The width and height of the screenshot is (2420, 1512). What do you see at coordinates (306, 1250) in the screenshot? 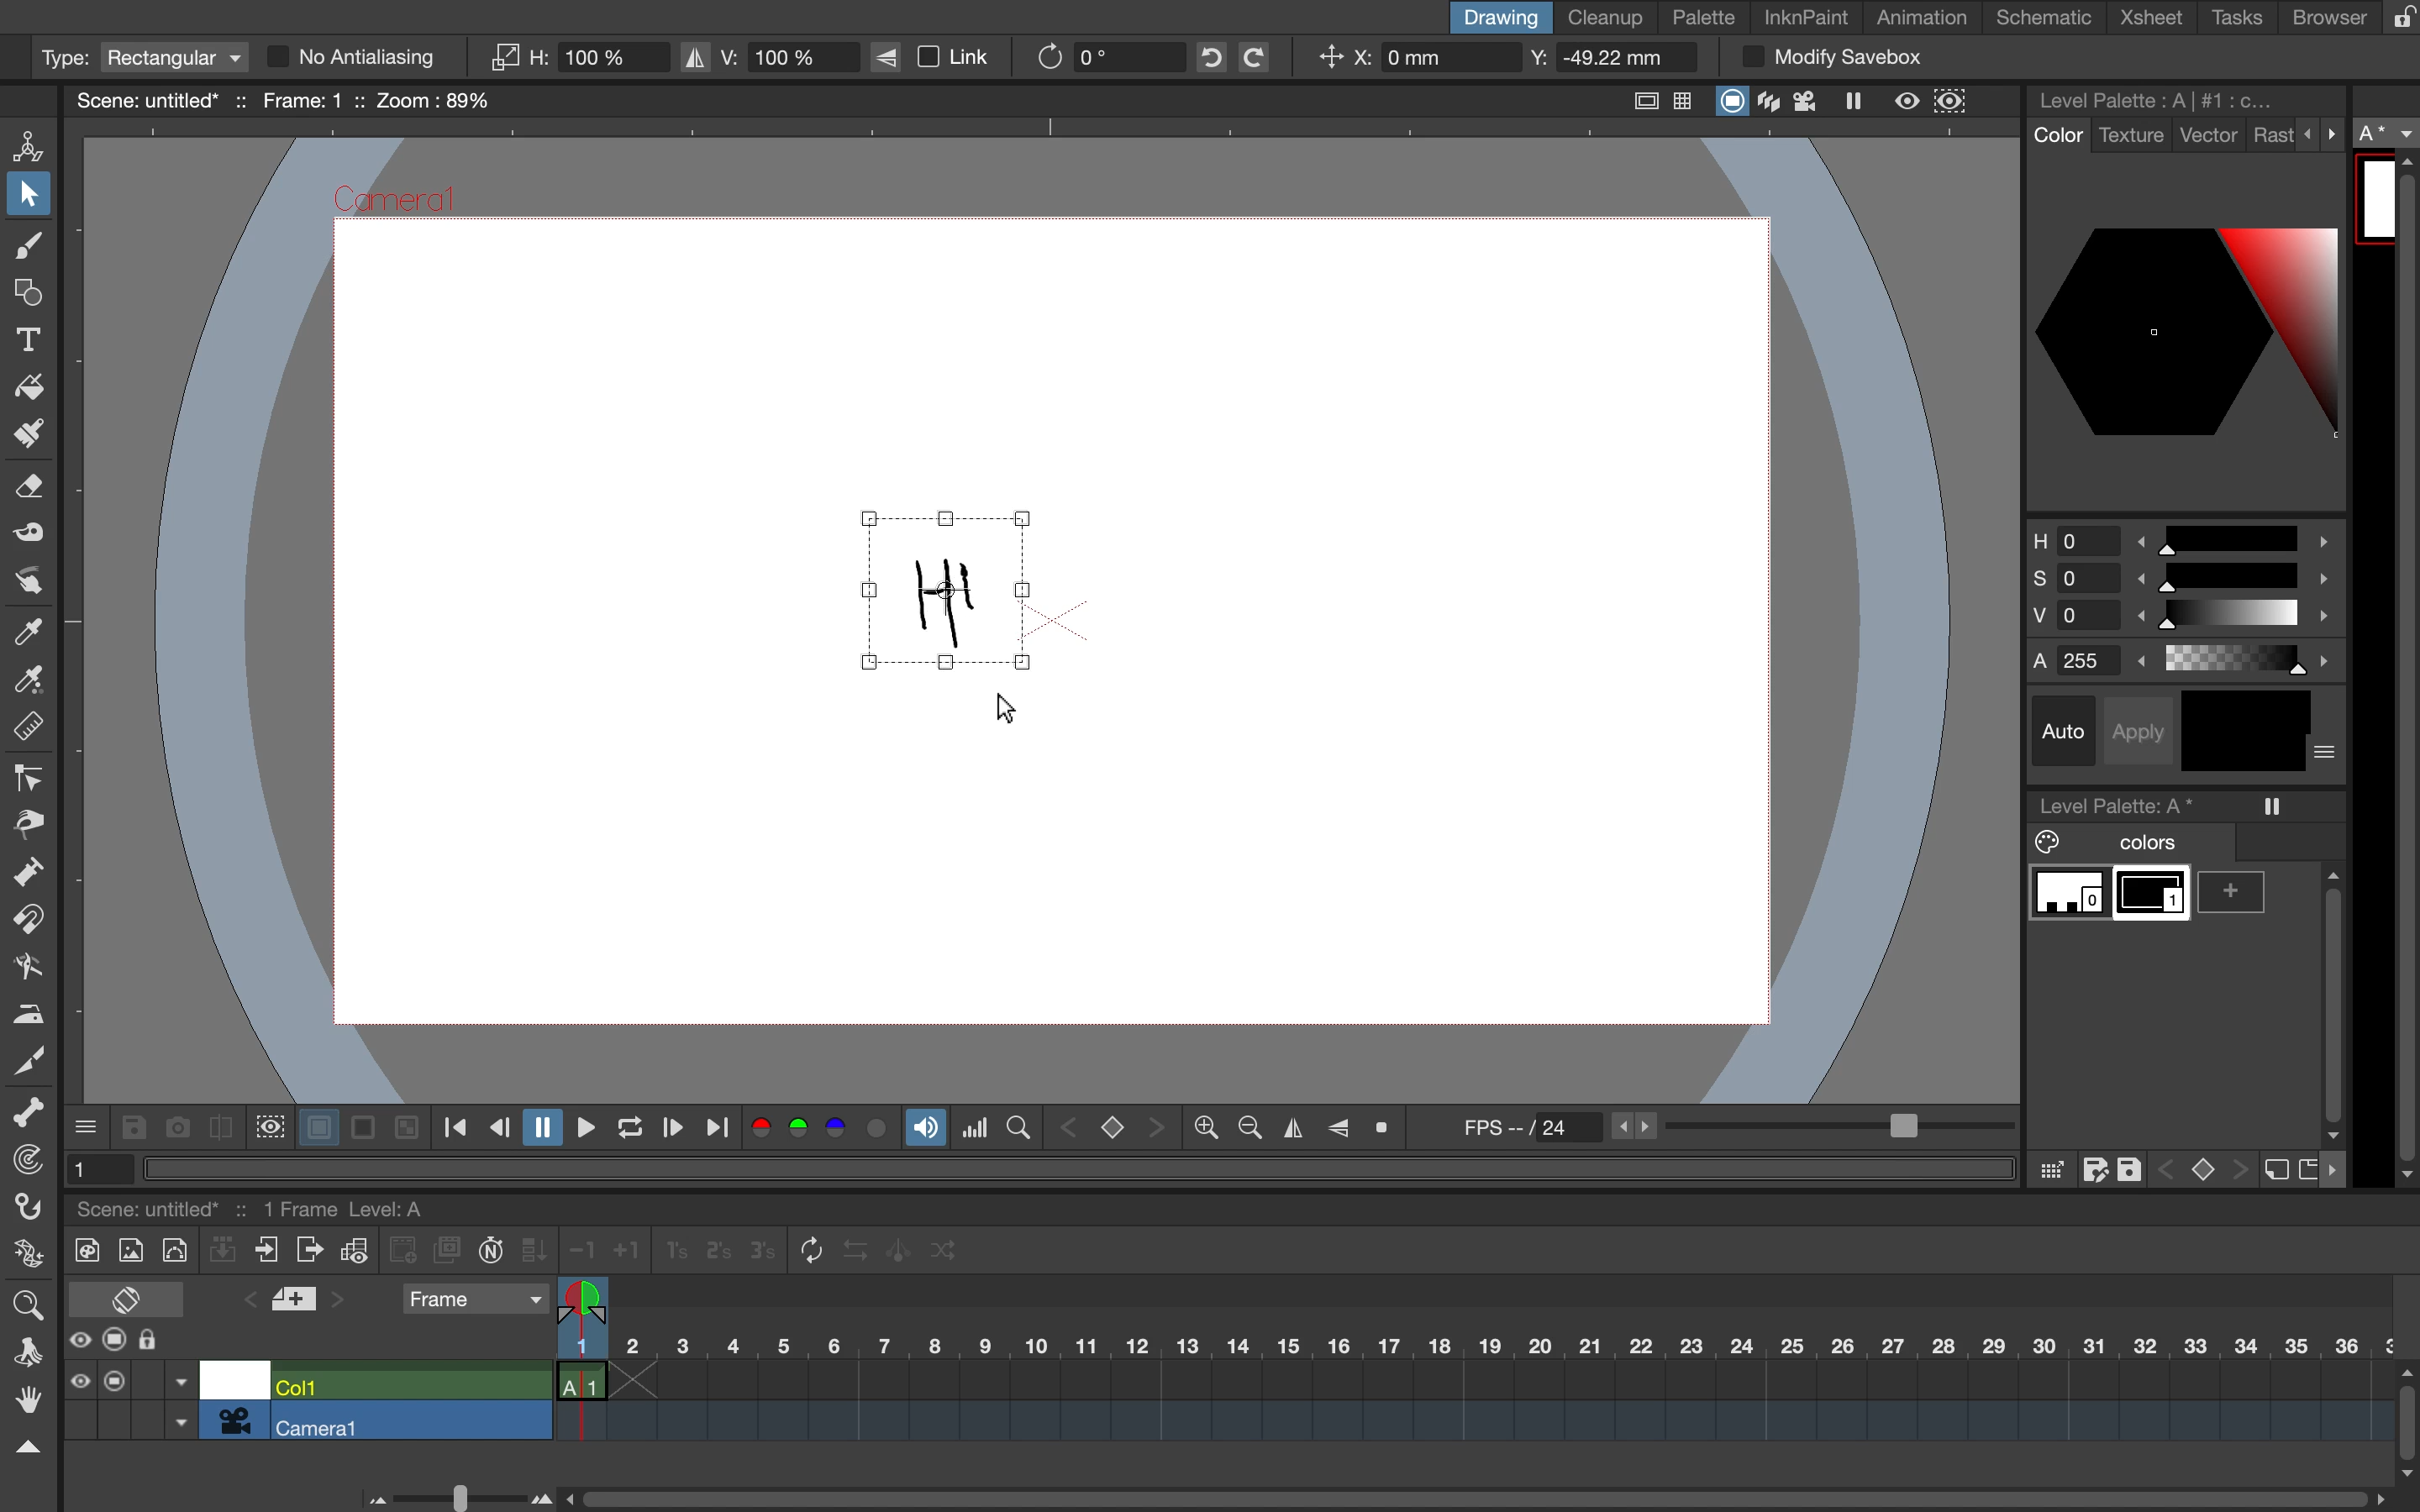
I see `open x subsheet` at bounding box center [306, 1250].